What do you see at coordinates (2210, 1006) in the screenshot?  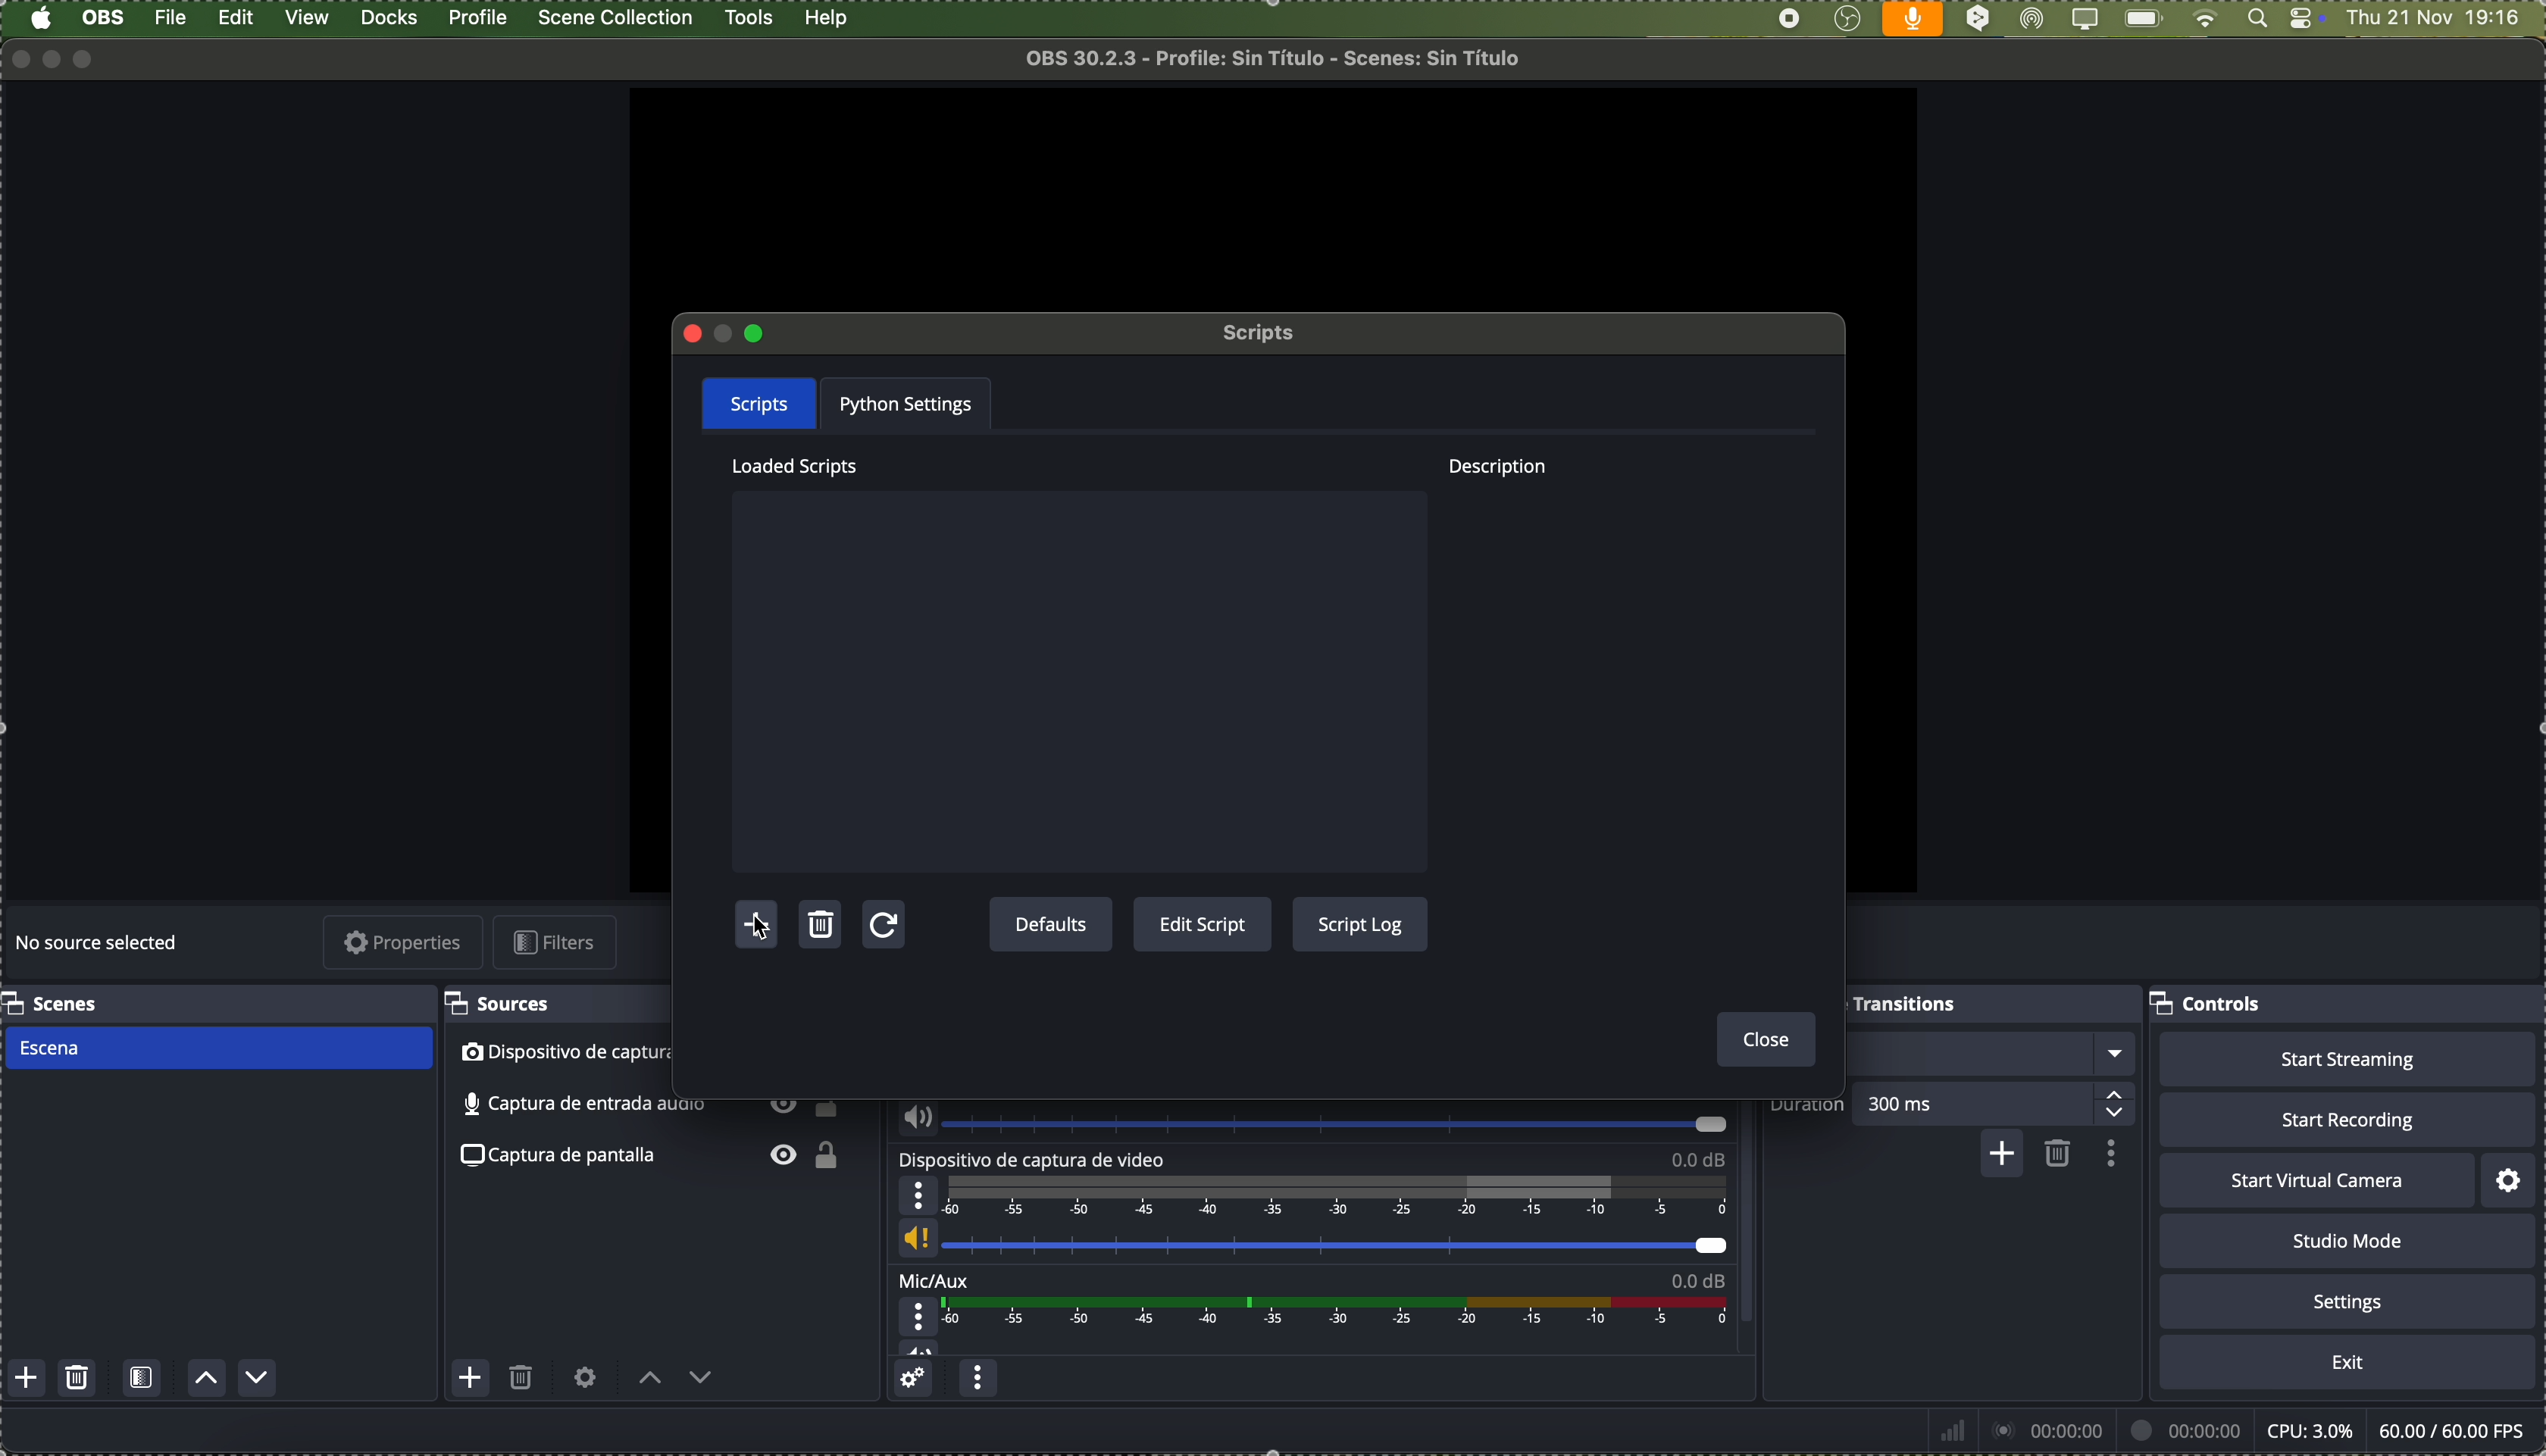 I see `controls` at bounding box center [2210, 1006].